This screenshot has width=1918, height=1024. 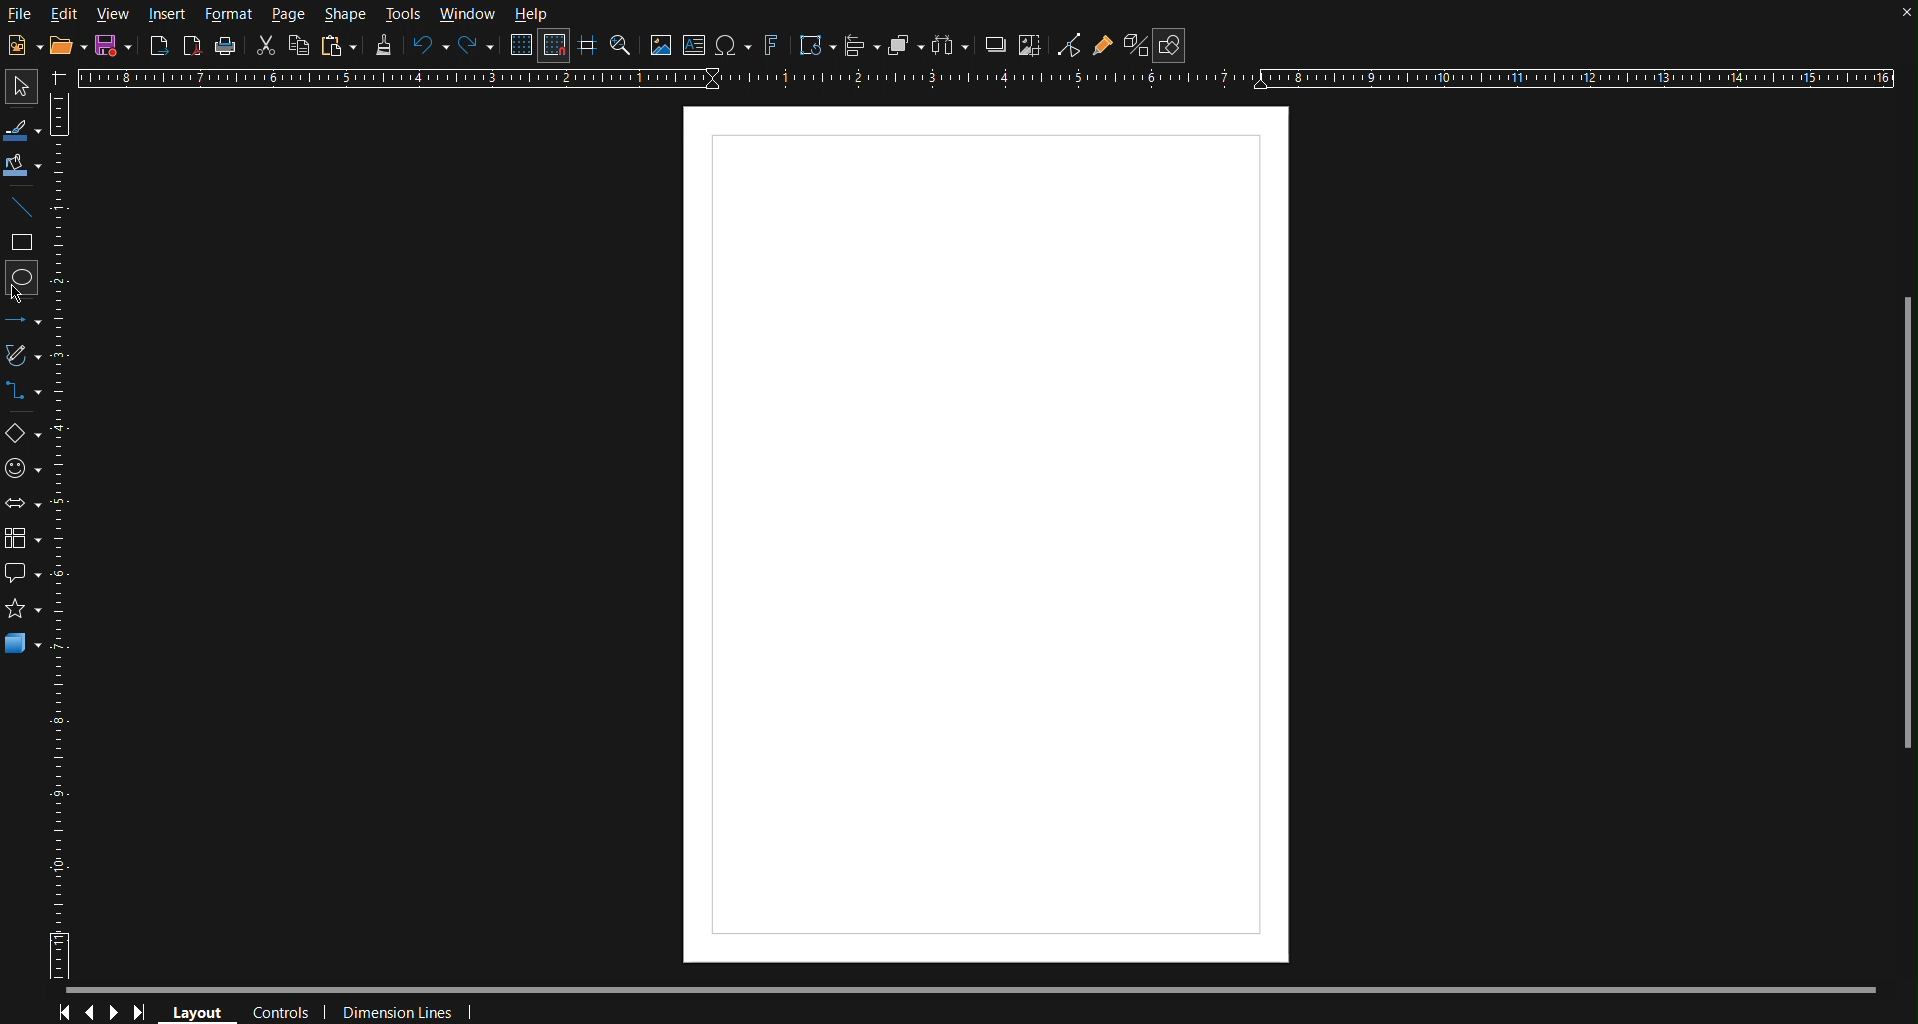 What do you see at coordinates (24, 85) in the screenshot?
I see `Select` at bounding box center [24, 85].